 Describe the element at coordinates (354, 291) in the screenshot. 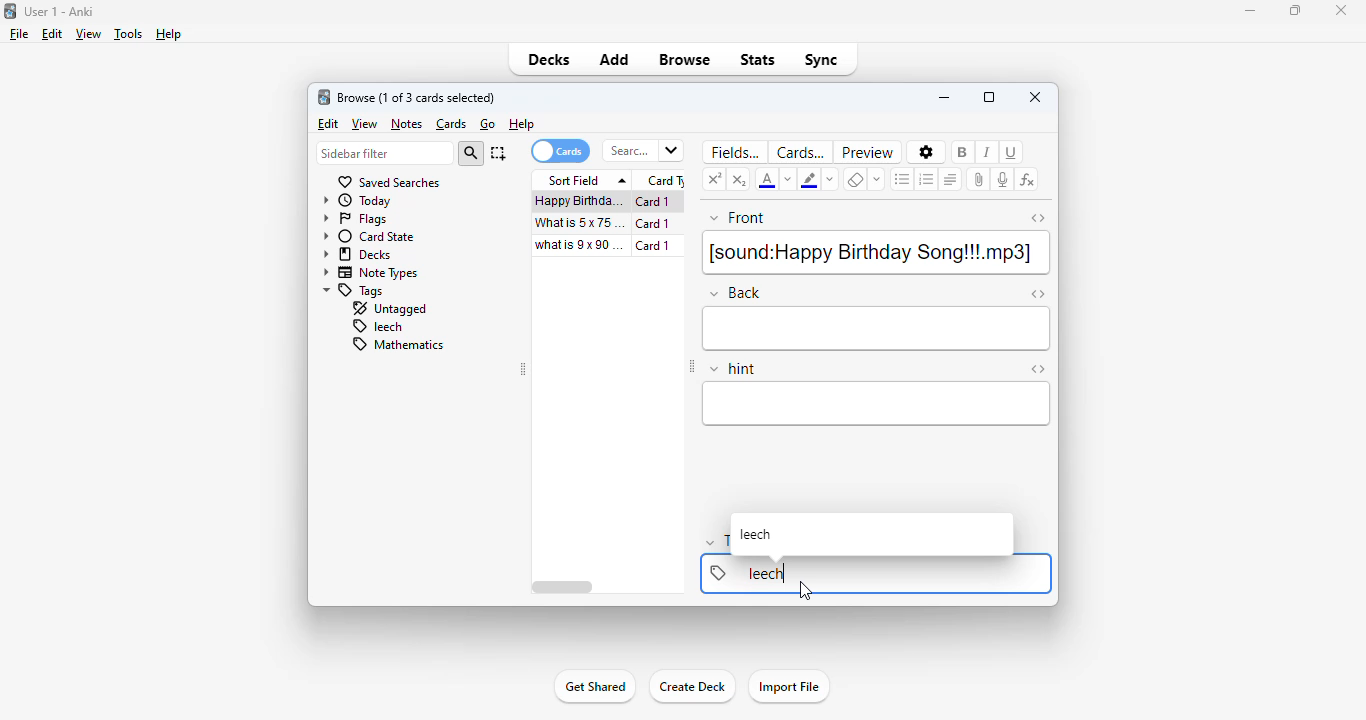

I see `tags` at that location.